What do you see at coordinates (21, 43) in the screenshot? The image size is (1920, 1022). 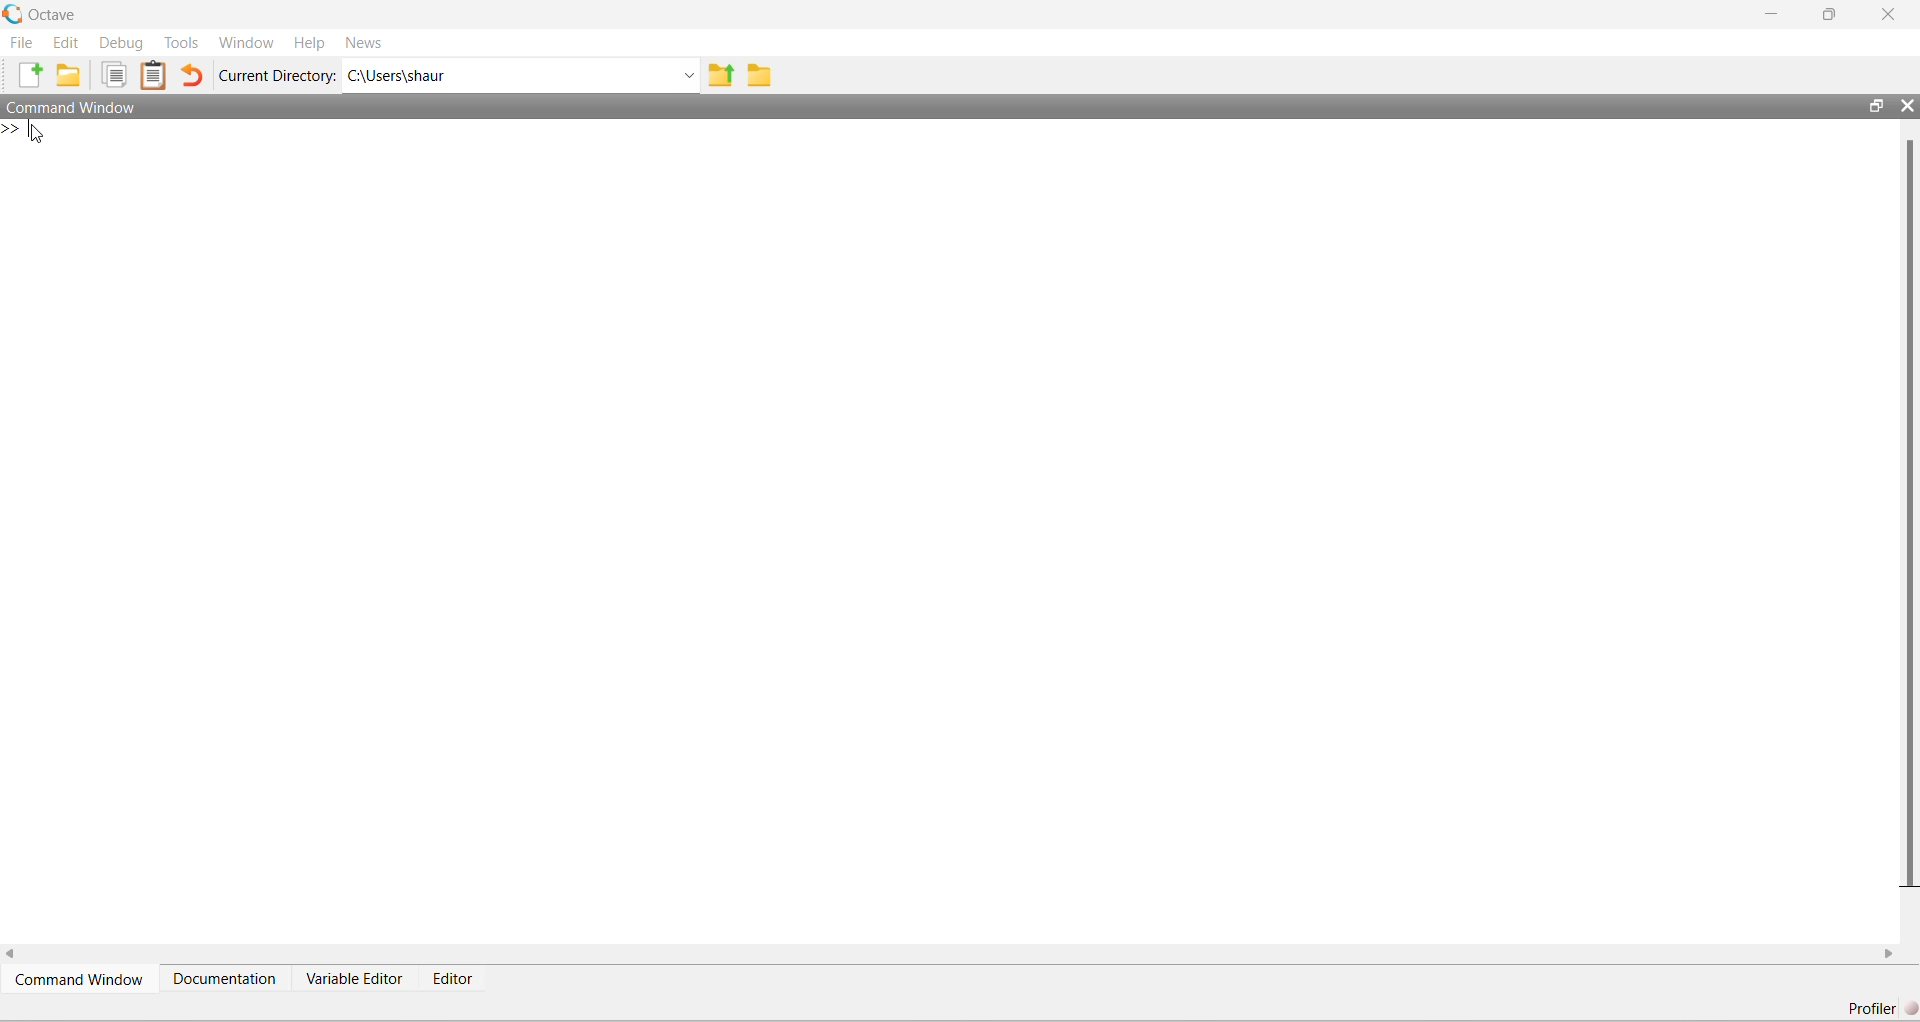 I see `File` at bounding box center [21, 43].